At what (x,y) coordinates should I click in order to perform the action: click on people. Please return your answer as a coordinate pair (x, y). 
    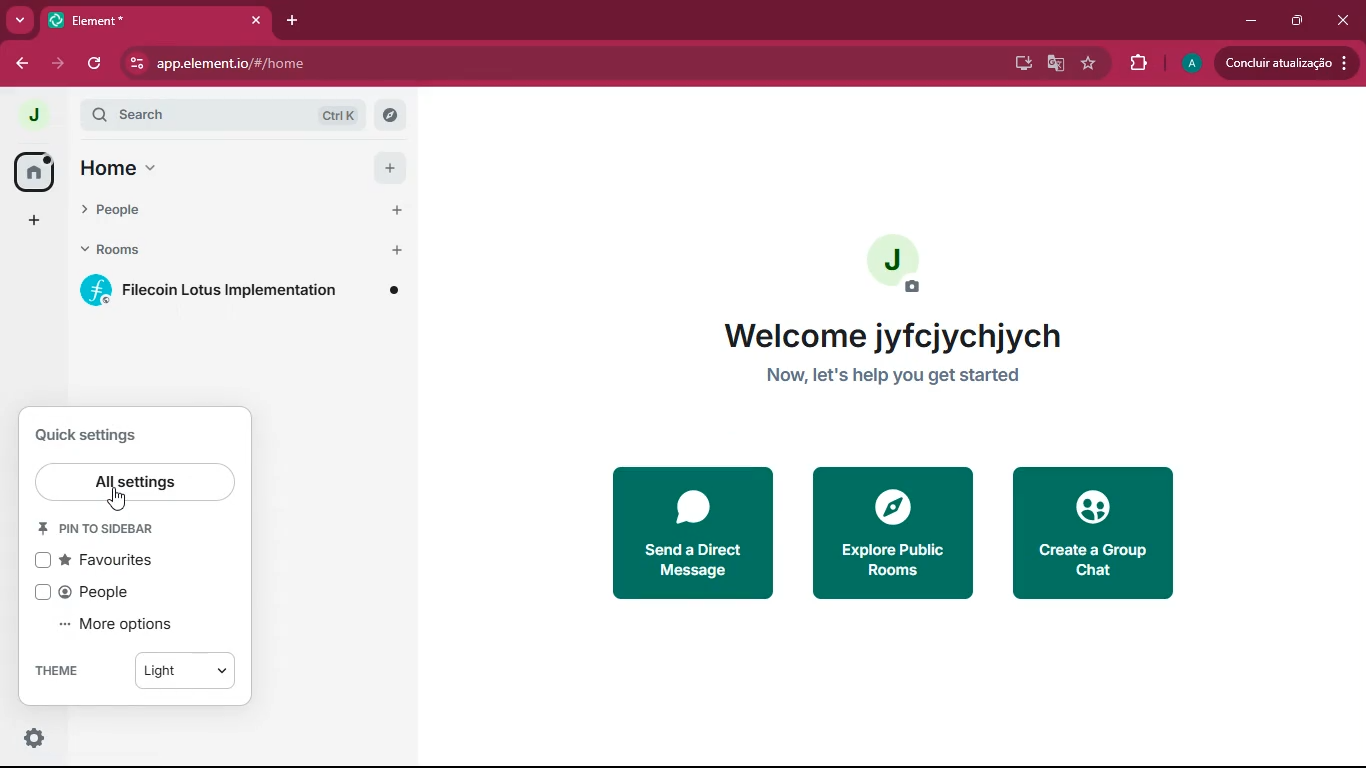
    Looking at the image, I should click on (91, 591).